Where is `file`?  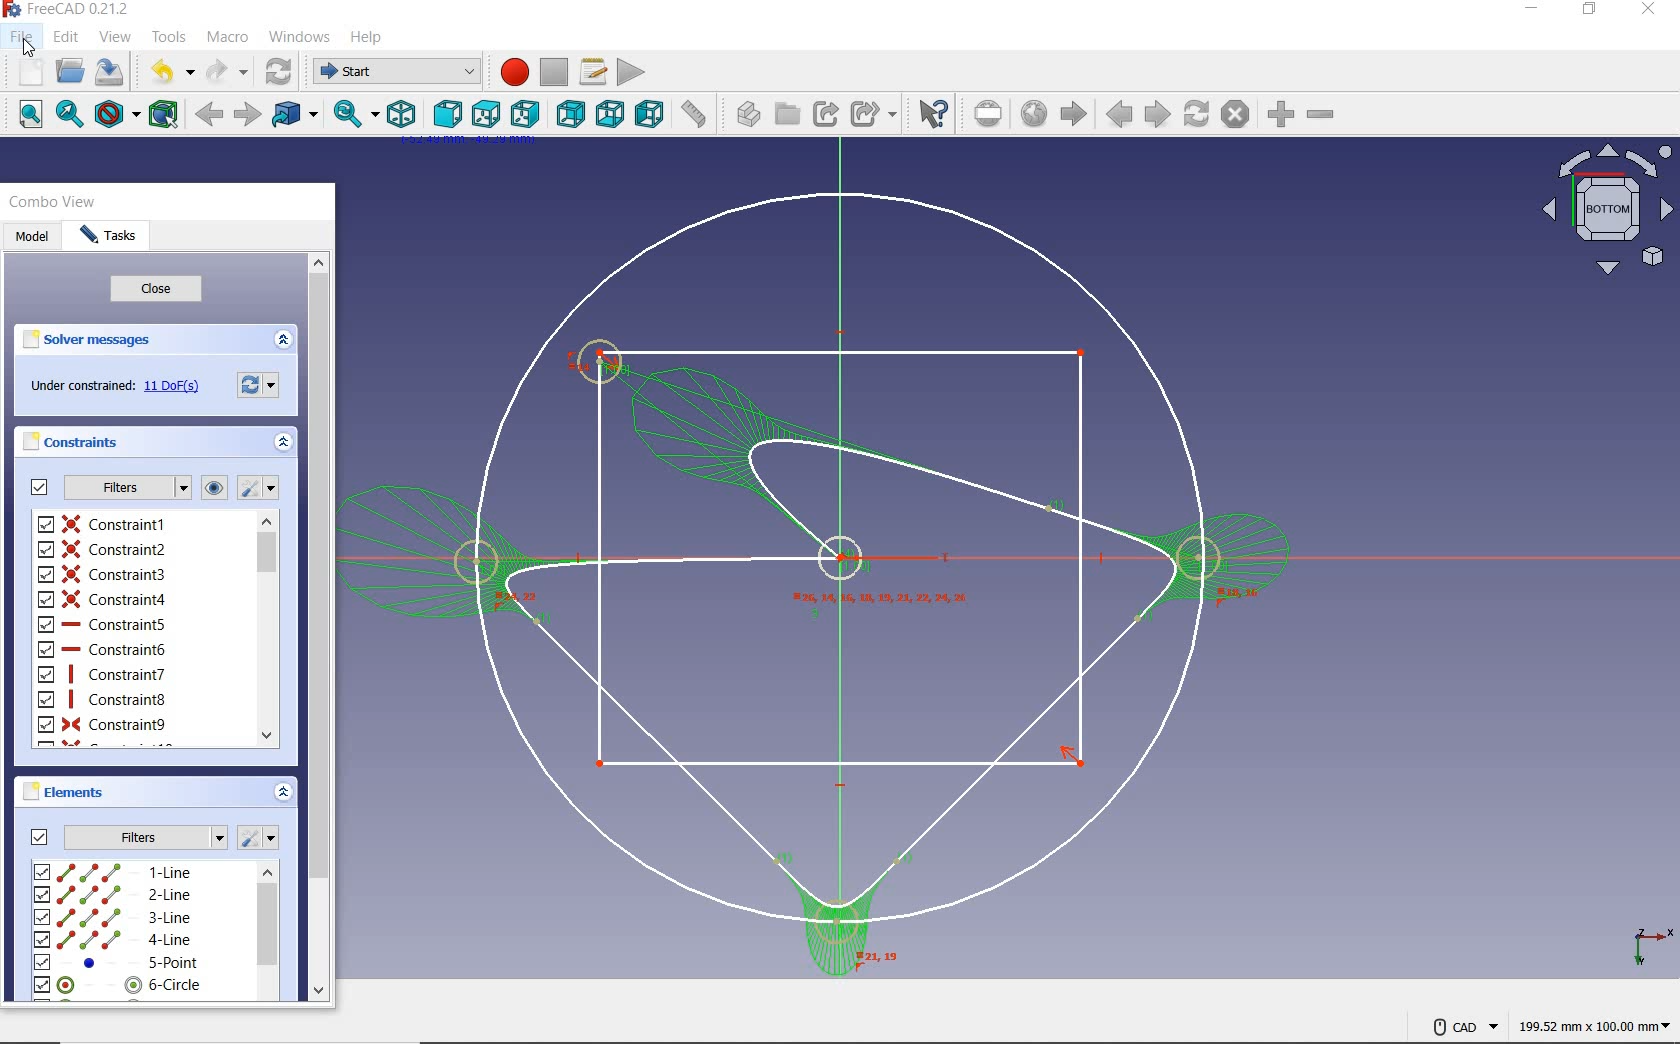 file is located at coordinates (22, 36).